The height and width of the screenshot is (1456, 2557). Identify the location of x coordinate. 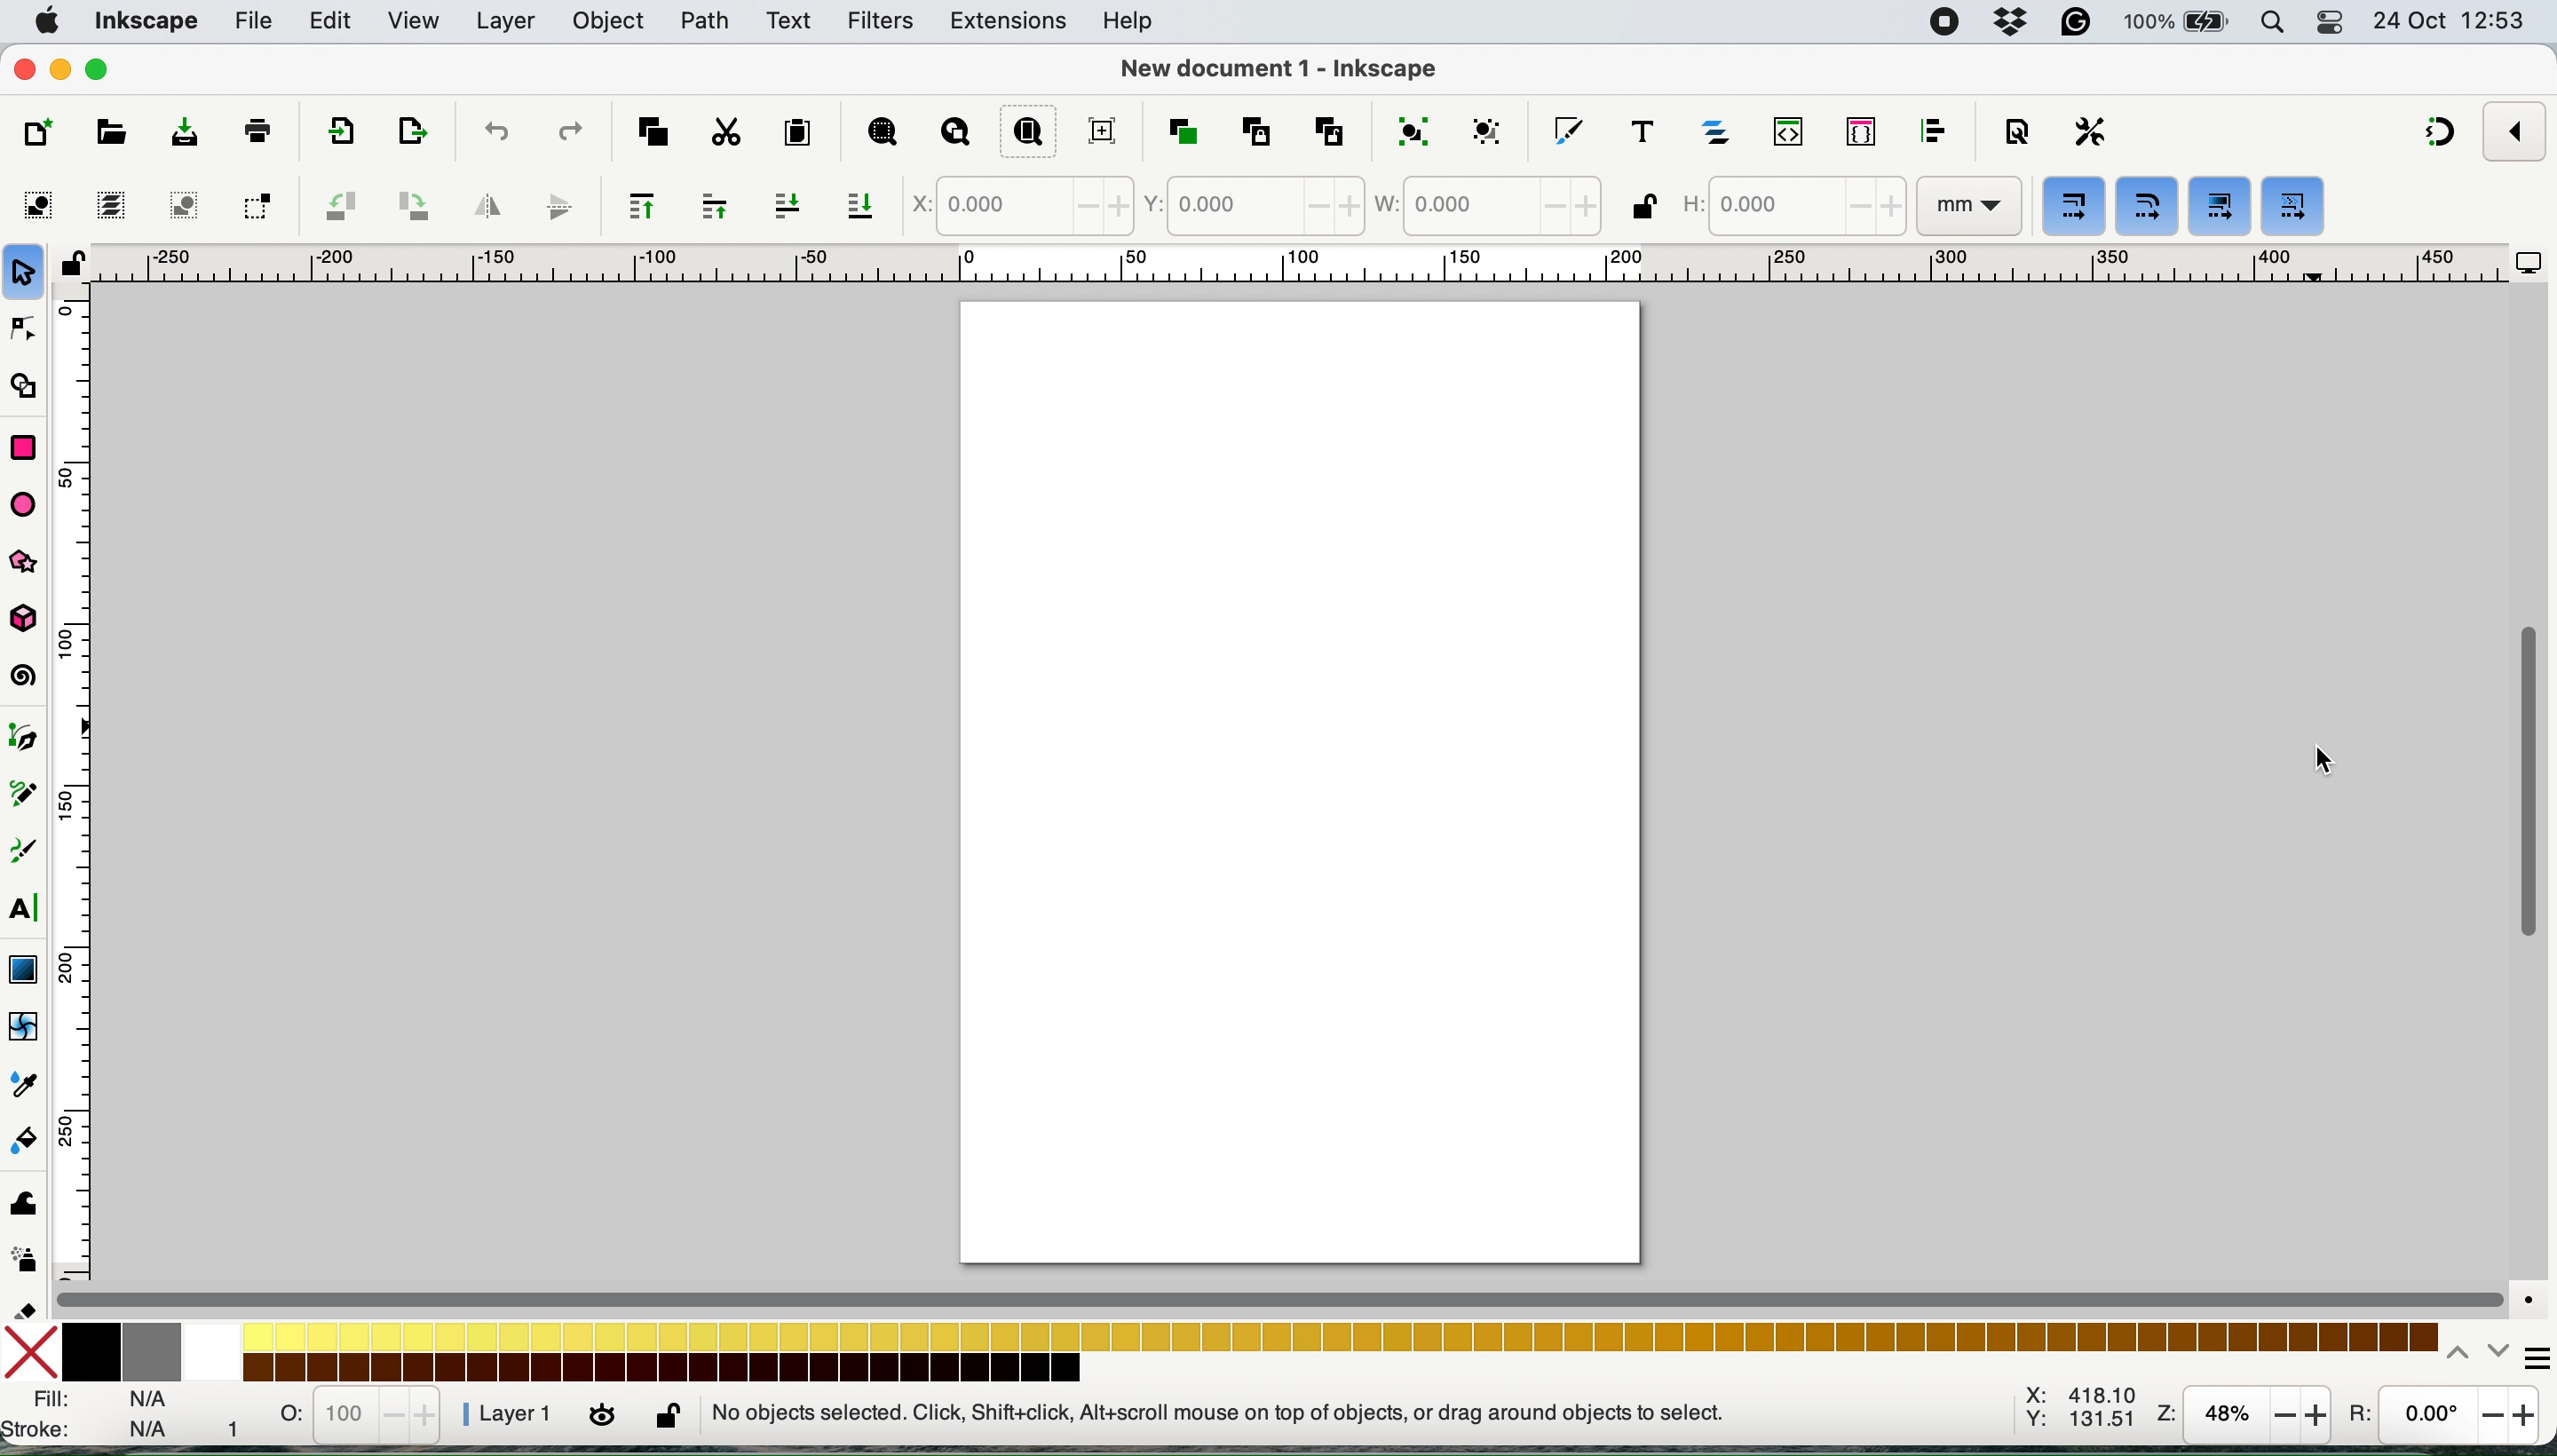
(1015, 207).